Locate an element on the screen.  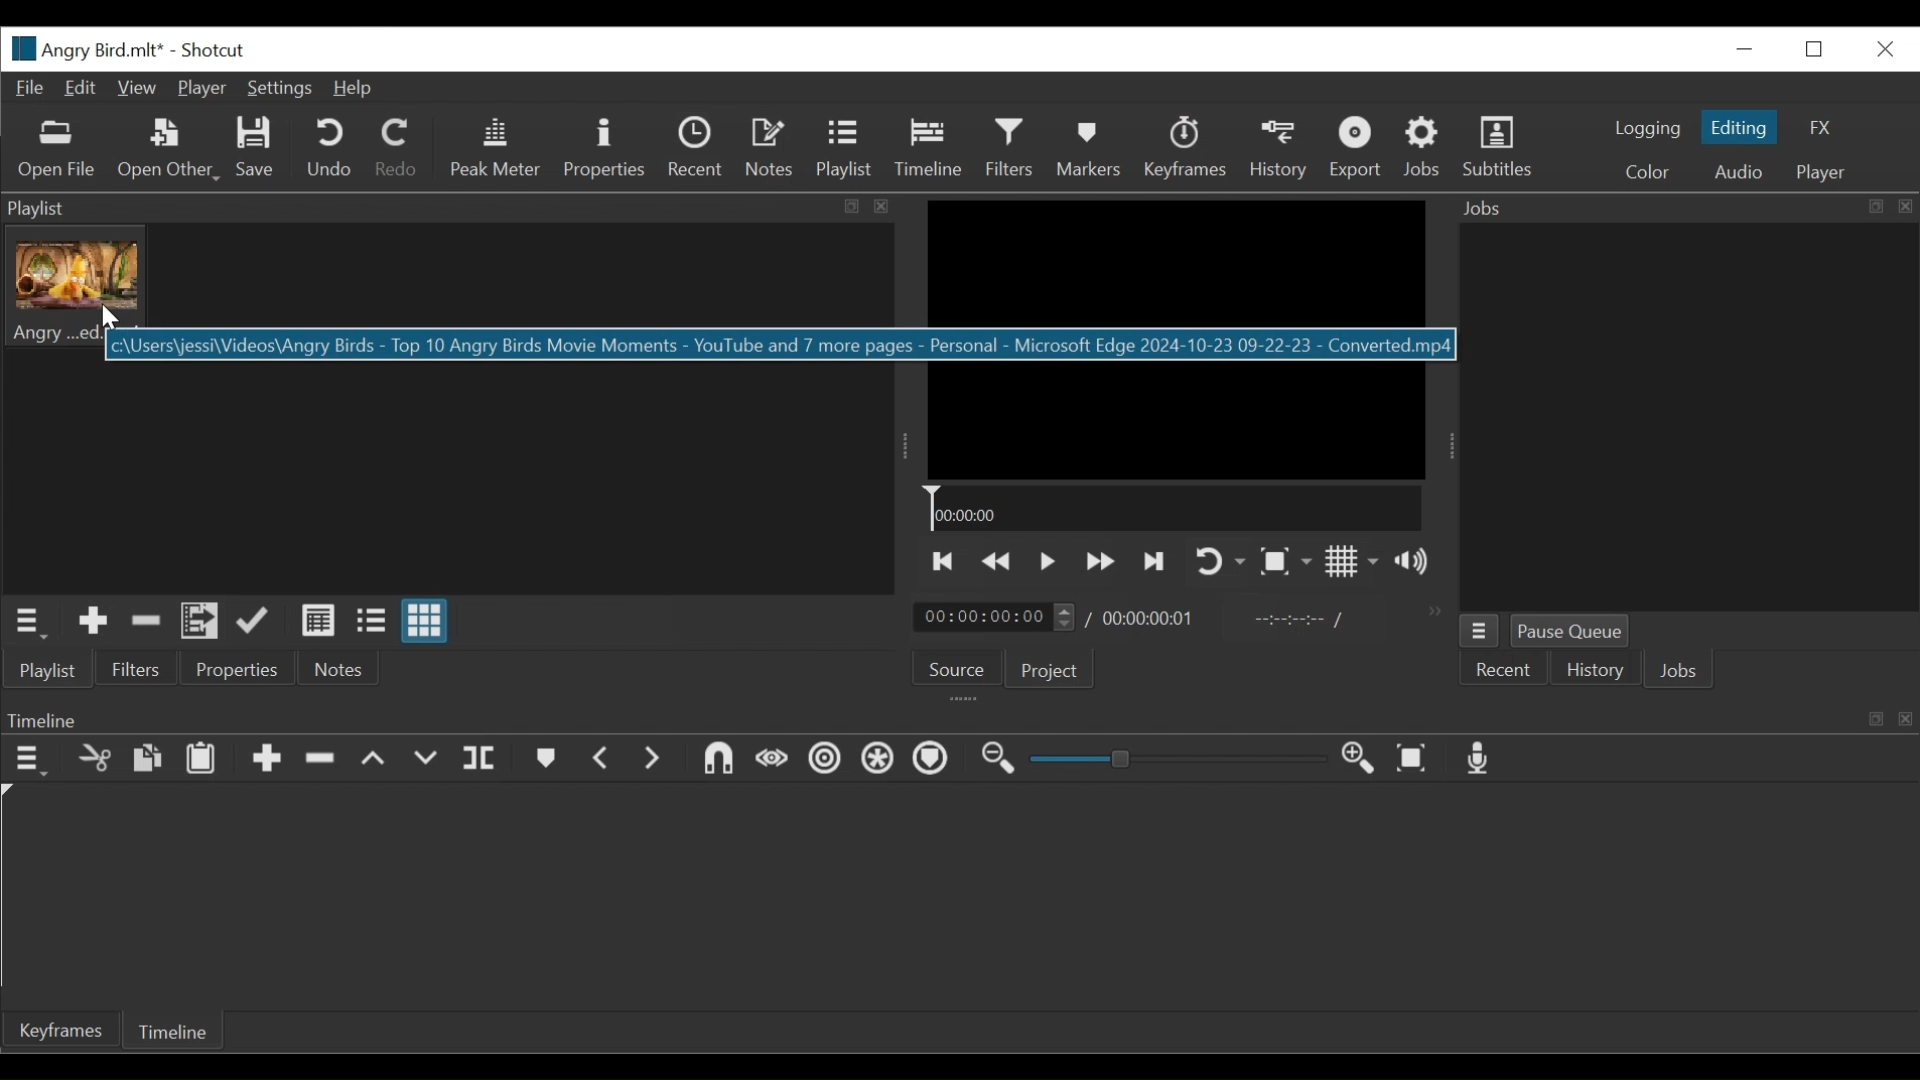
Timeline is located at coordinates (928, 147).